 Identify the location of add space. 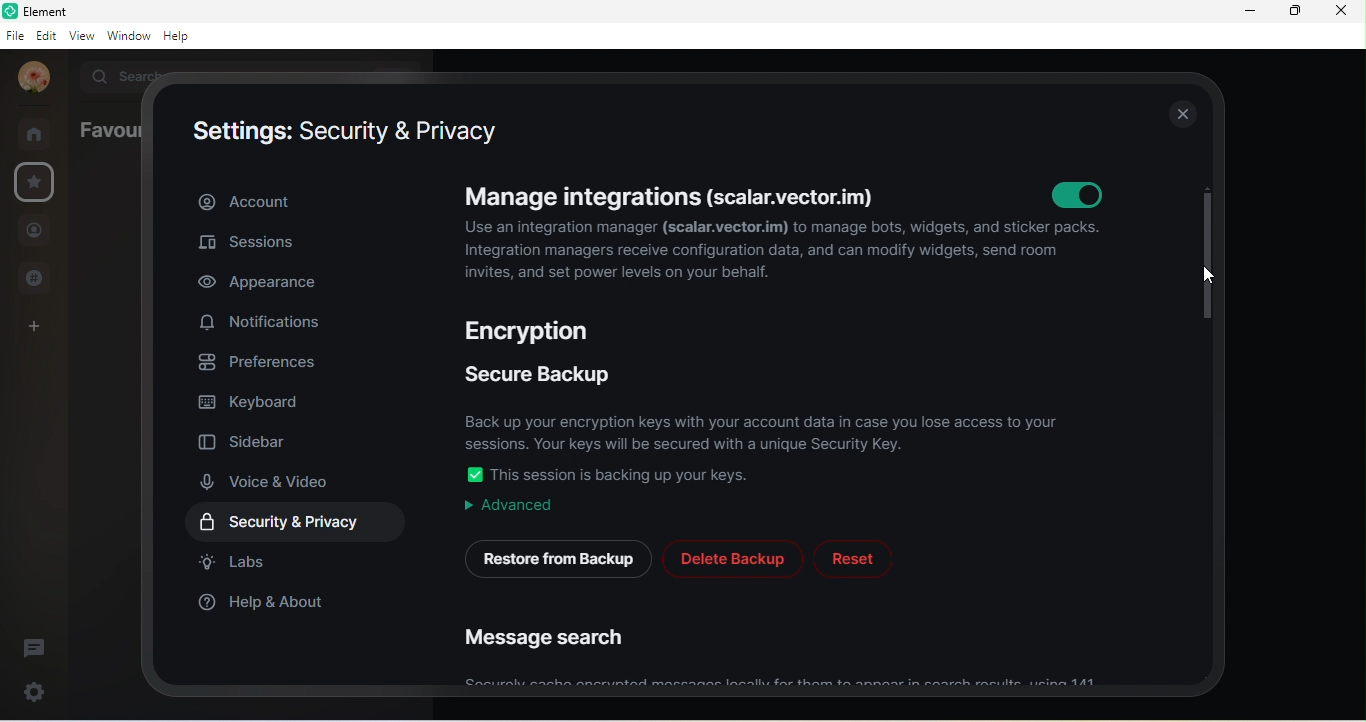
(30, 332).